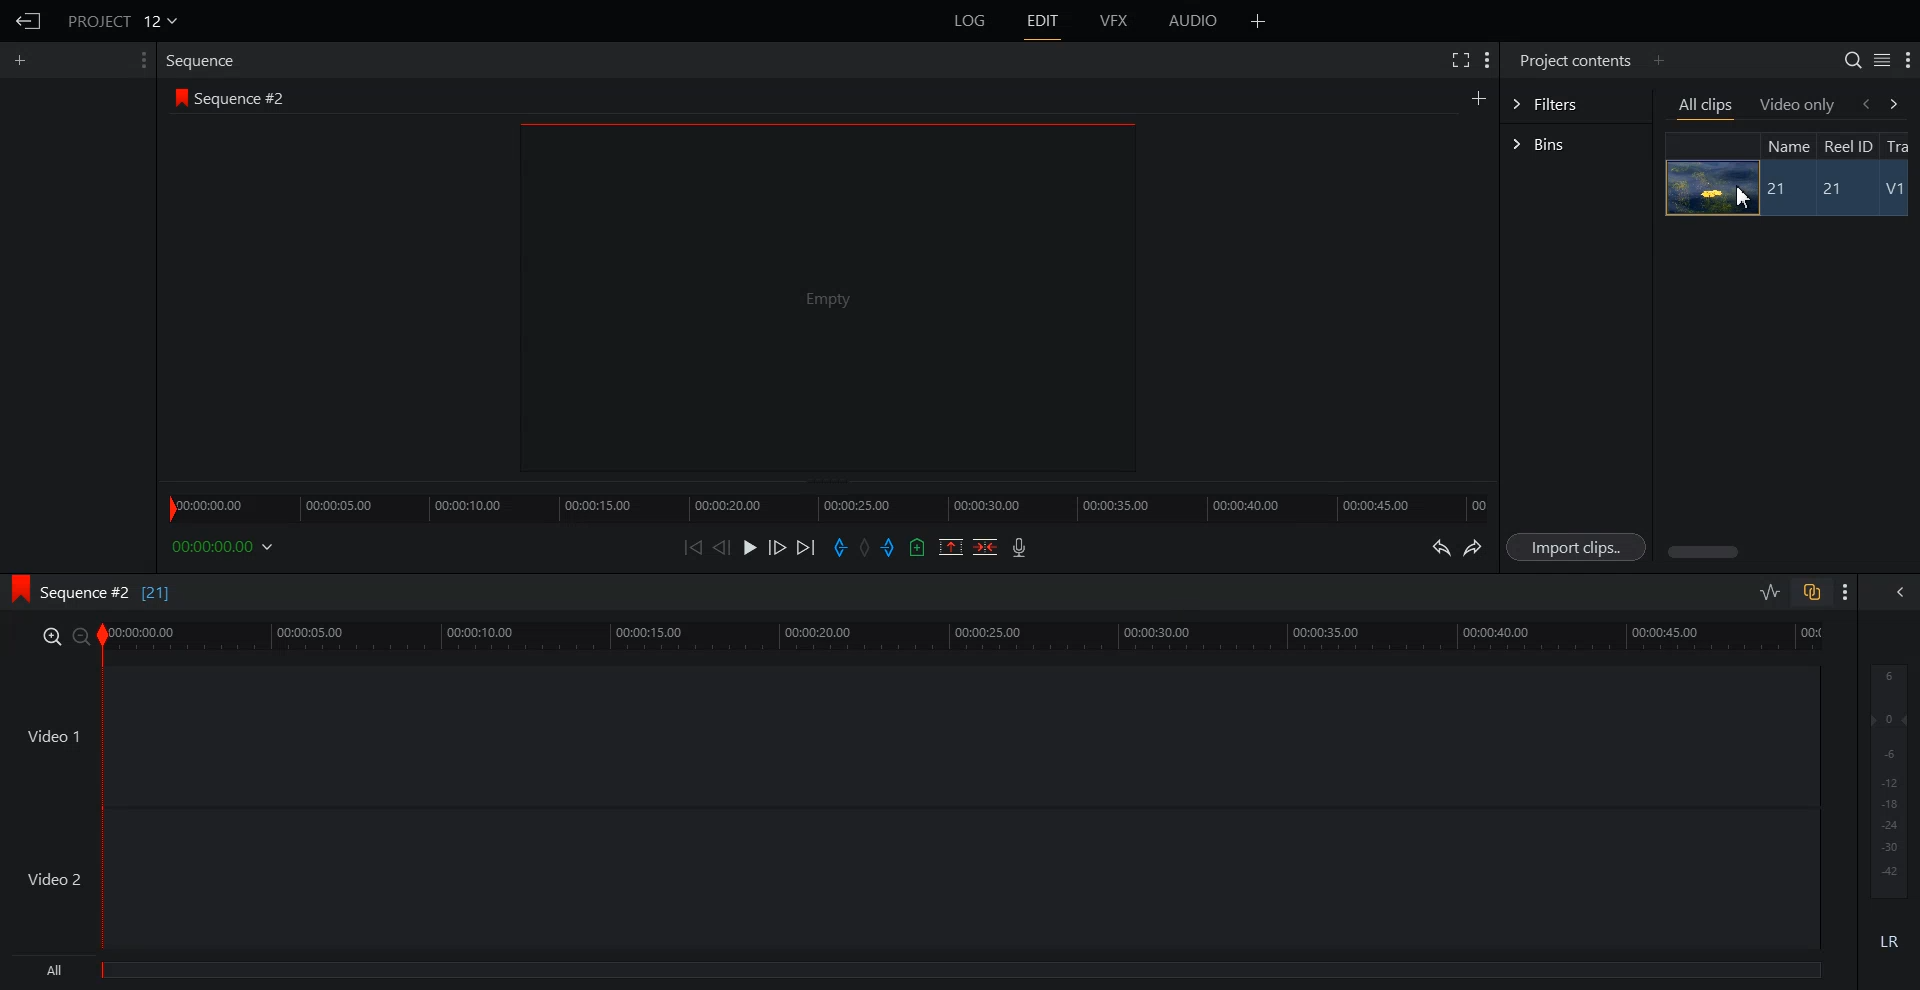 The width and height of the screenshot is (1920, 990). I want to click on Toggle auto Track sync, so click(1811, 592).